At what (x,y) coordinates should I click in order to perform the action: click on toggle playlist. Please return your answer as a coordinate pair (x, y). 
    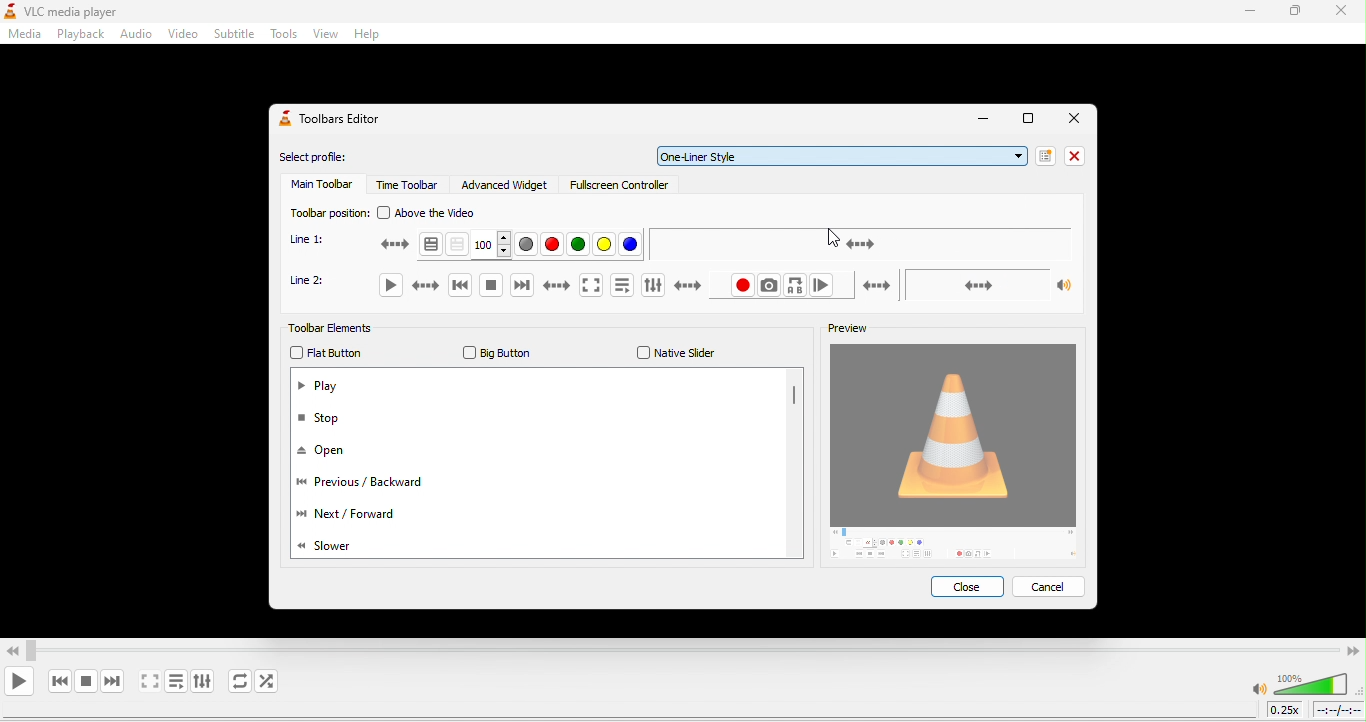
    Looking at the image, I should click on (175, 684).